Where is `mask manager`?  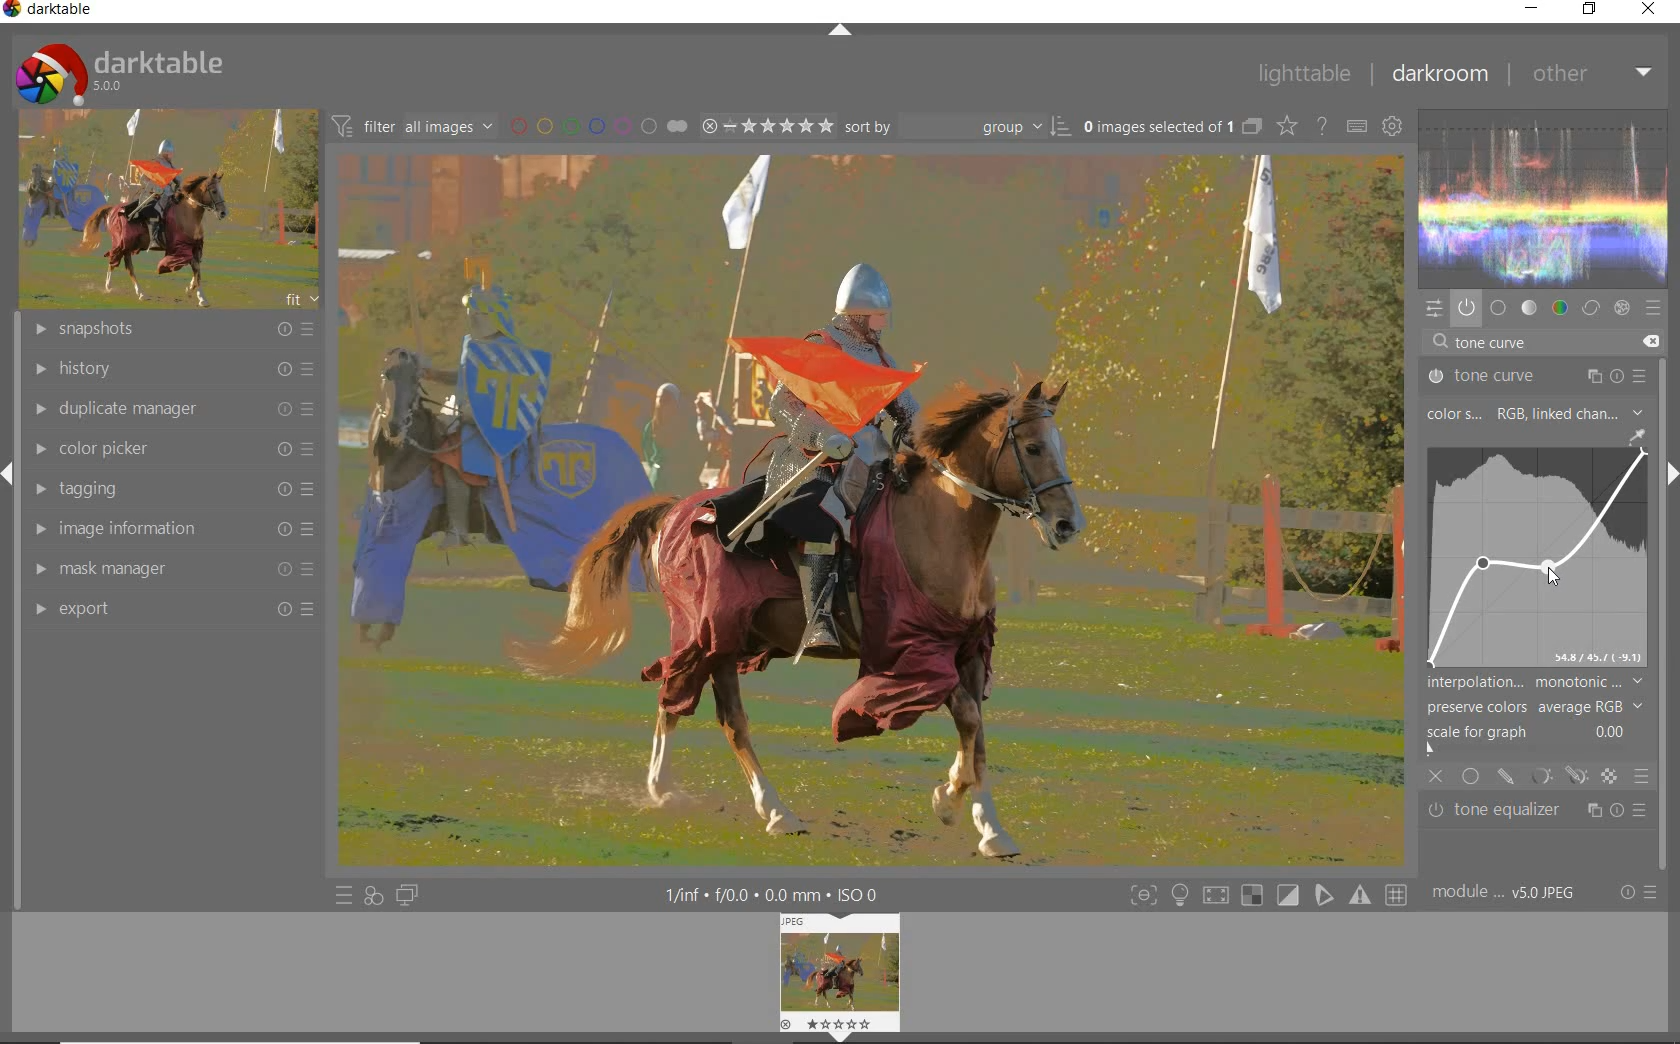
mask manager is located at coordinates (169, 571).